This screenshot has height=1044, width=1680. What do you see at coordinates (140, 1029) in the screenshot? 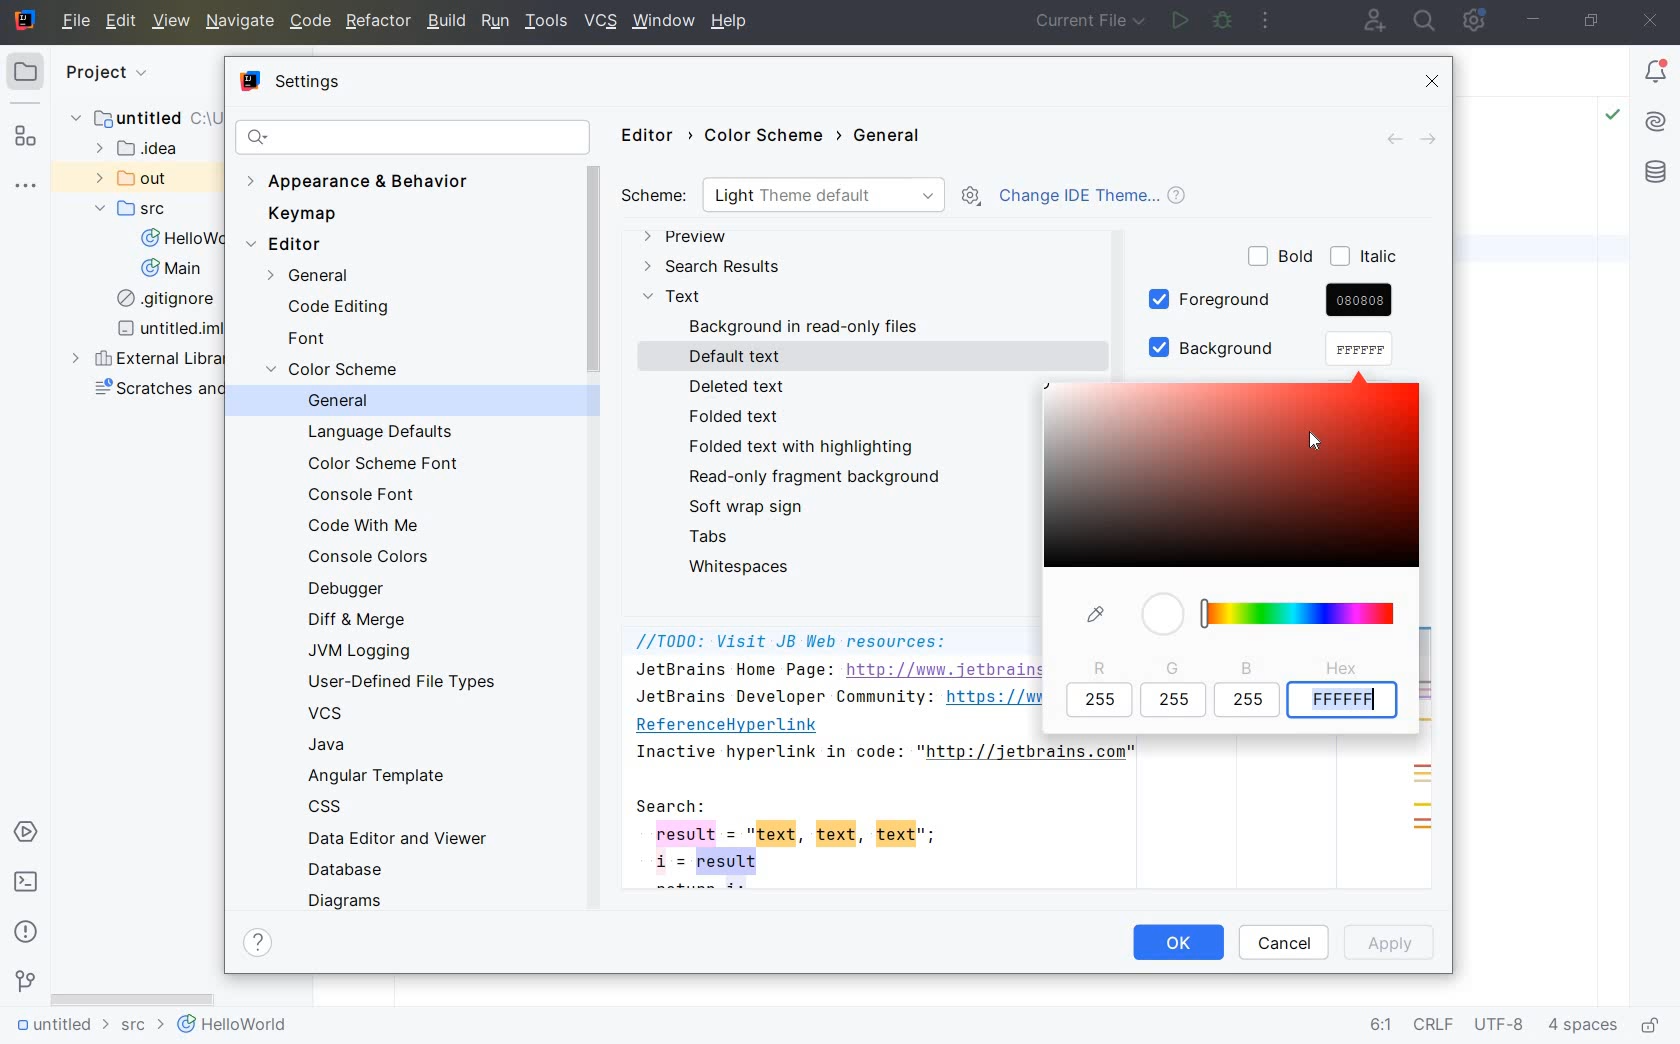
I see `src` at bounding box center [140, 1029].